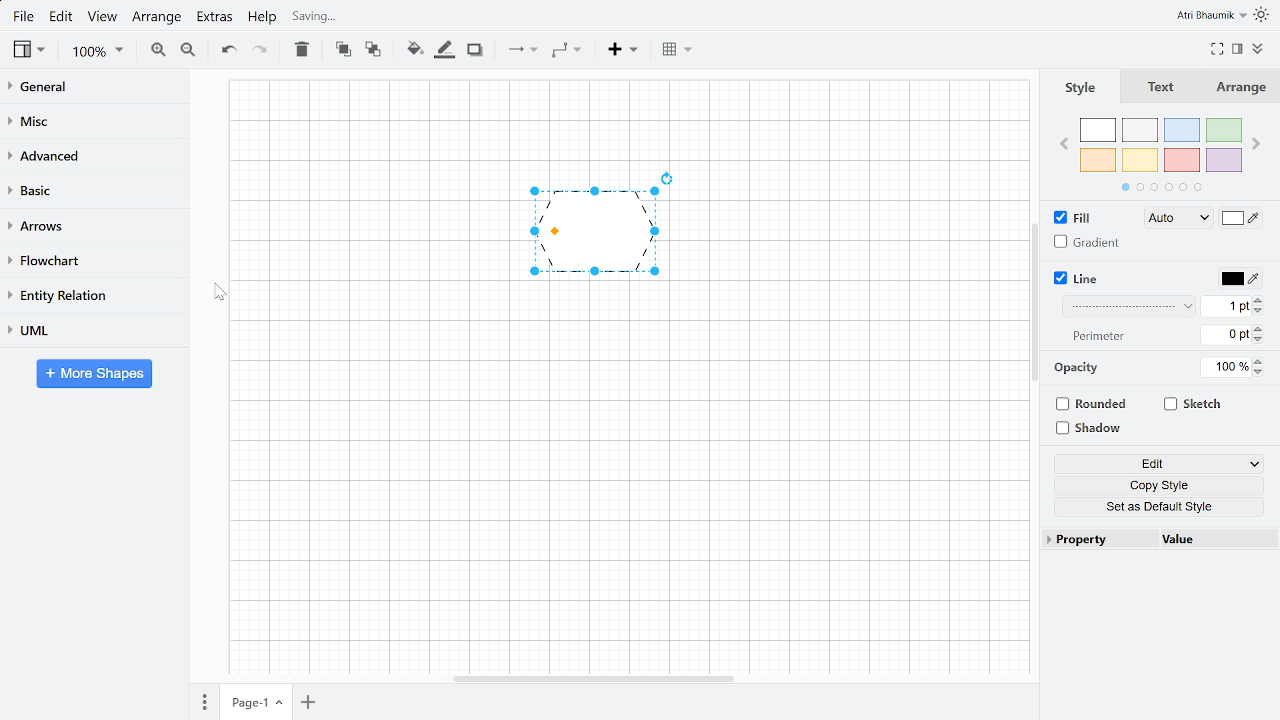  I want to click on Colors, so click(1161, 145).